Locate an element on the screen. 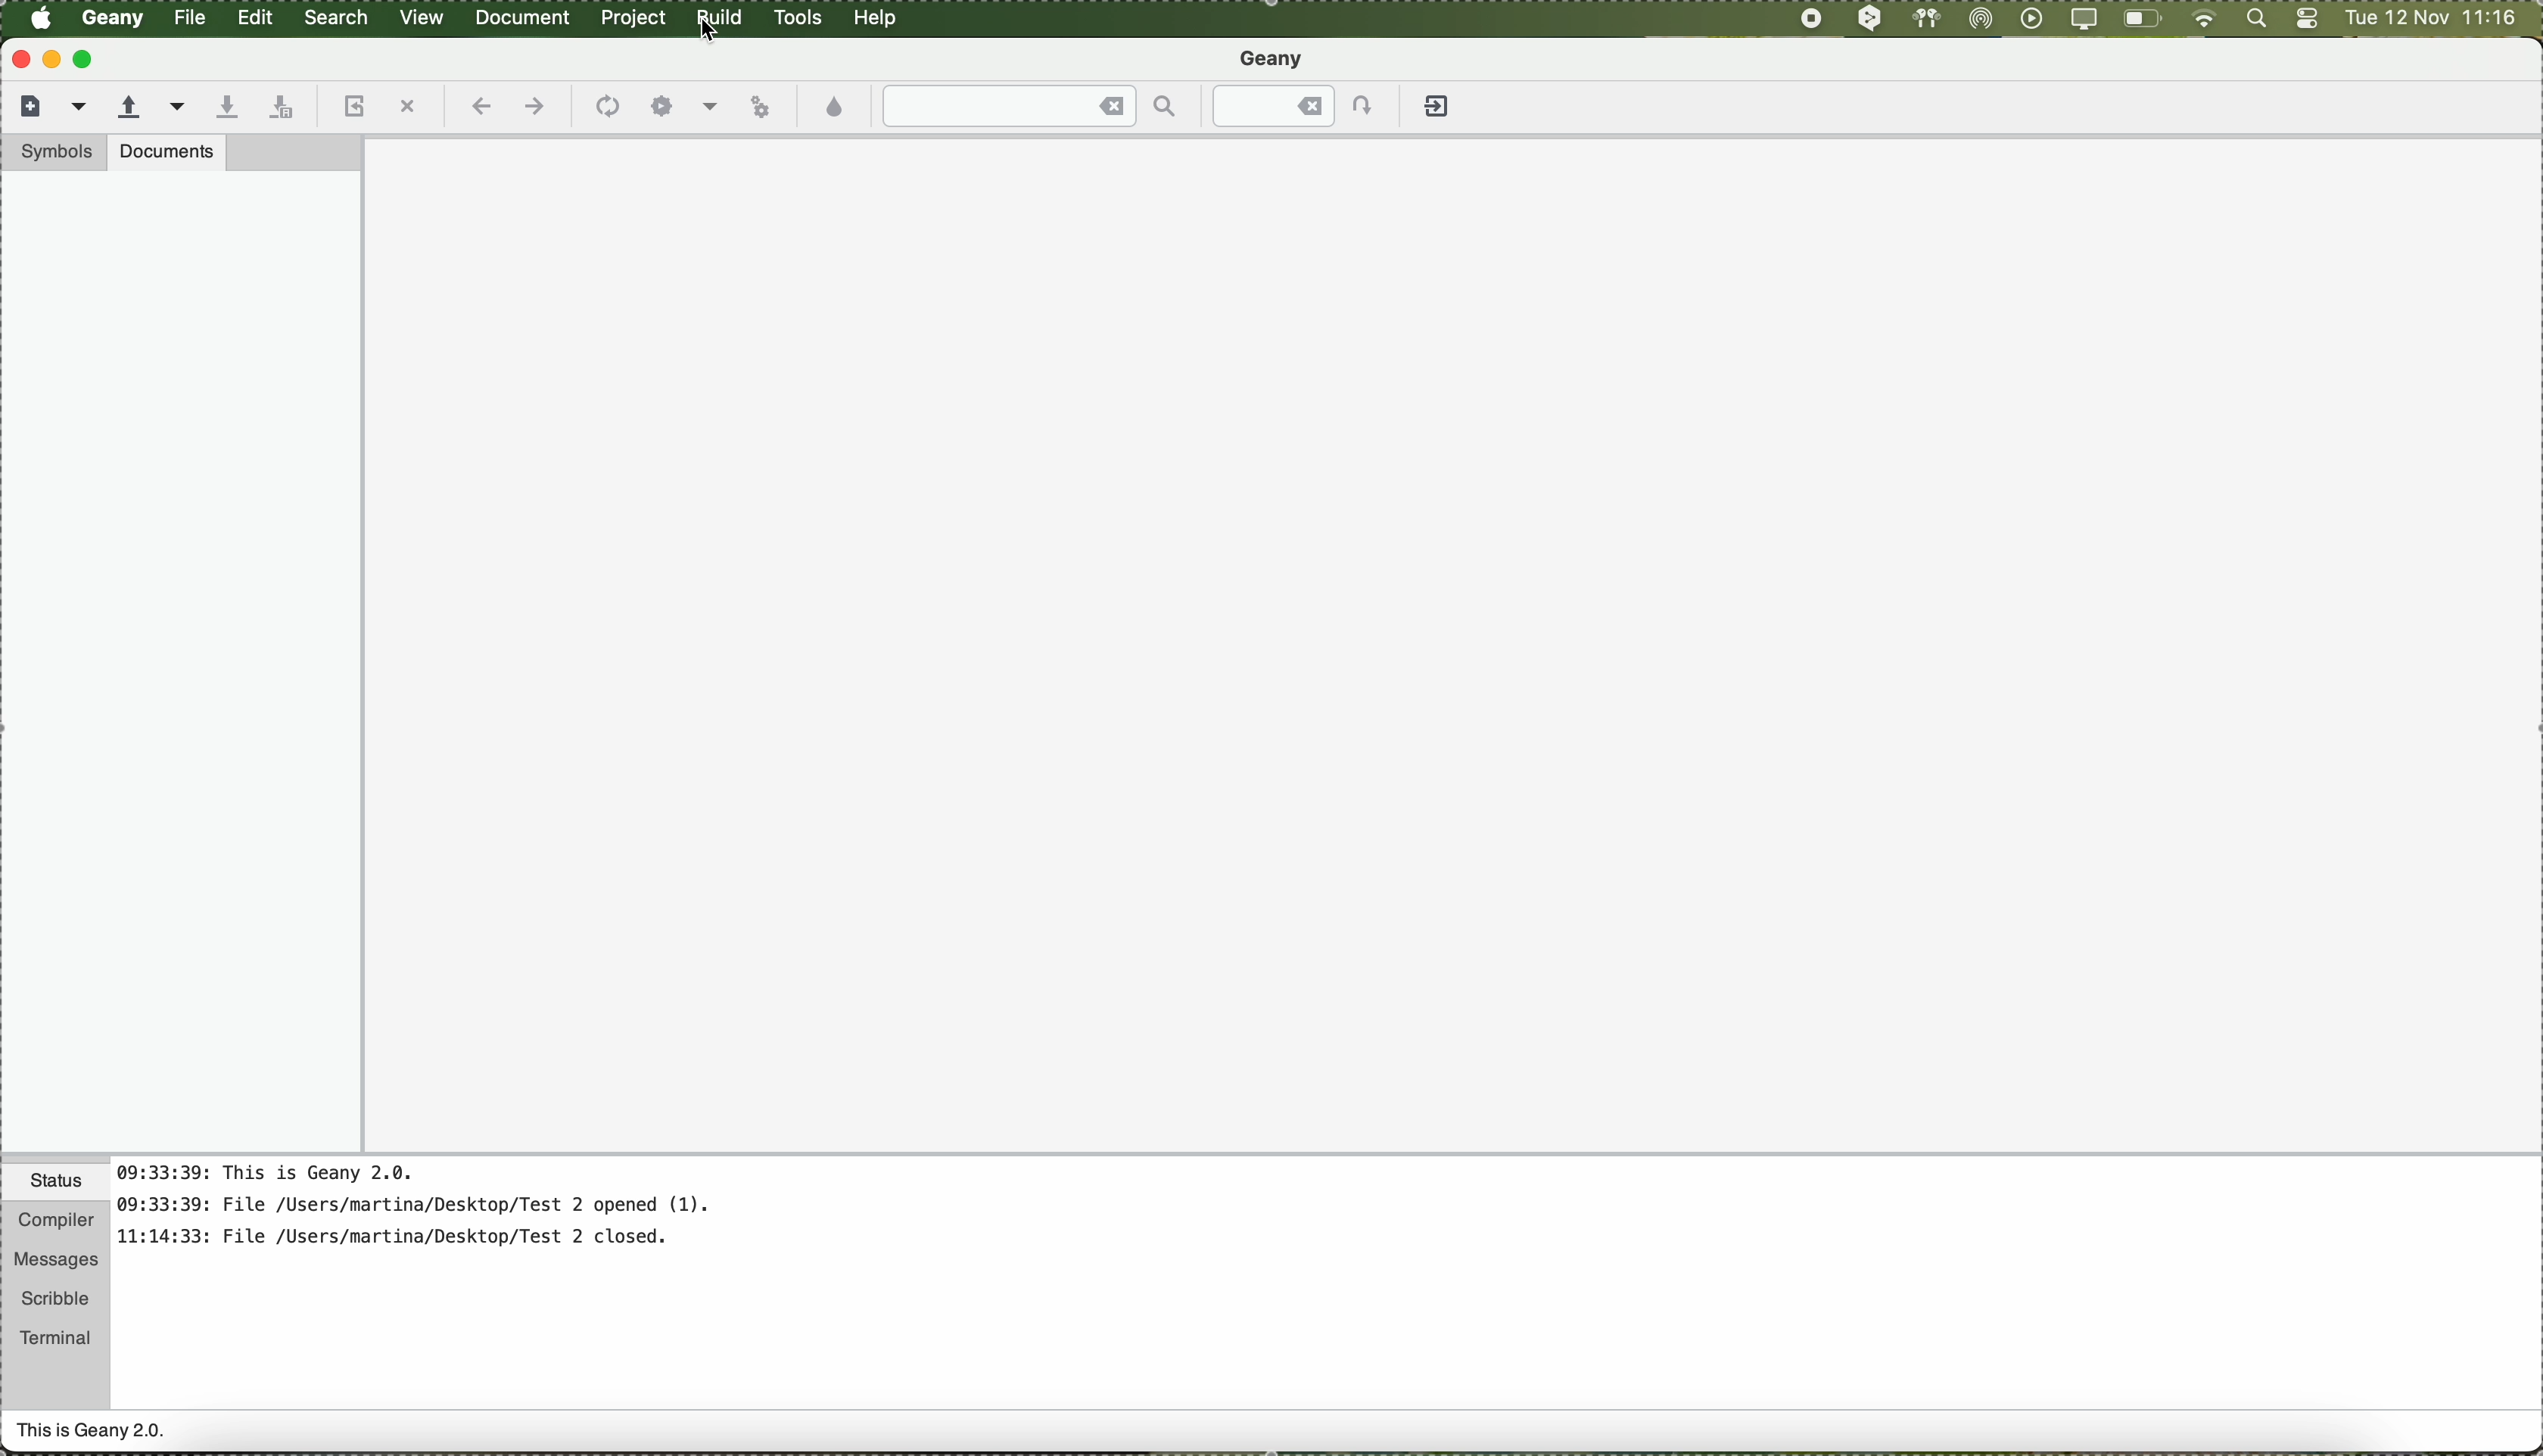 The width and height of the screenshot is (2543, 1456). new file is located at coordinates (27, 104).